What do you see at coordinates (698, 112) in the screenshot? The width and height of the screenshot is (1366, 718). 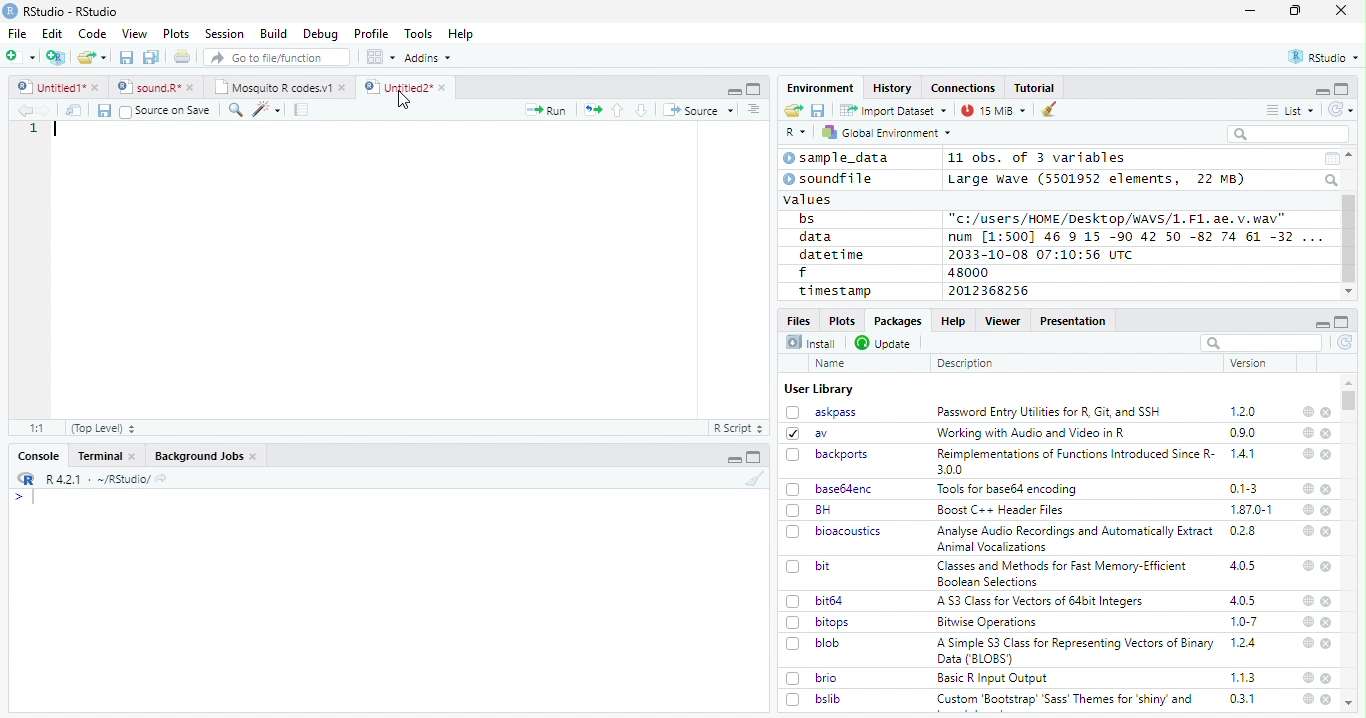 I see `Source` at bounding box center [698, 112].